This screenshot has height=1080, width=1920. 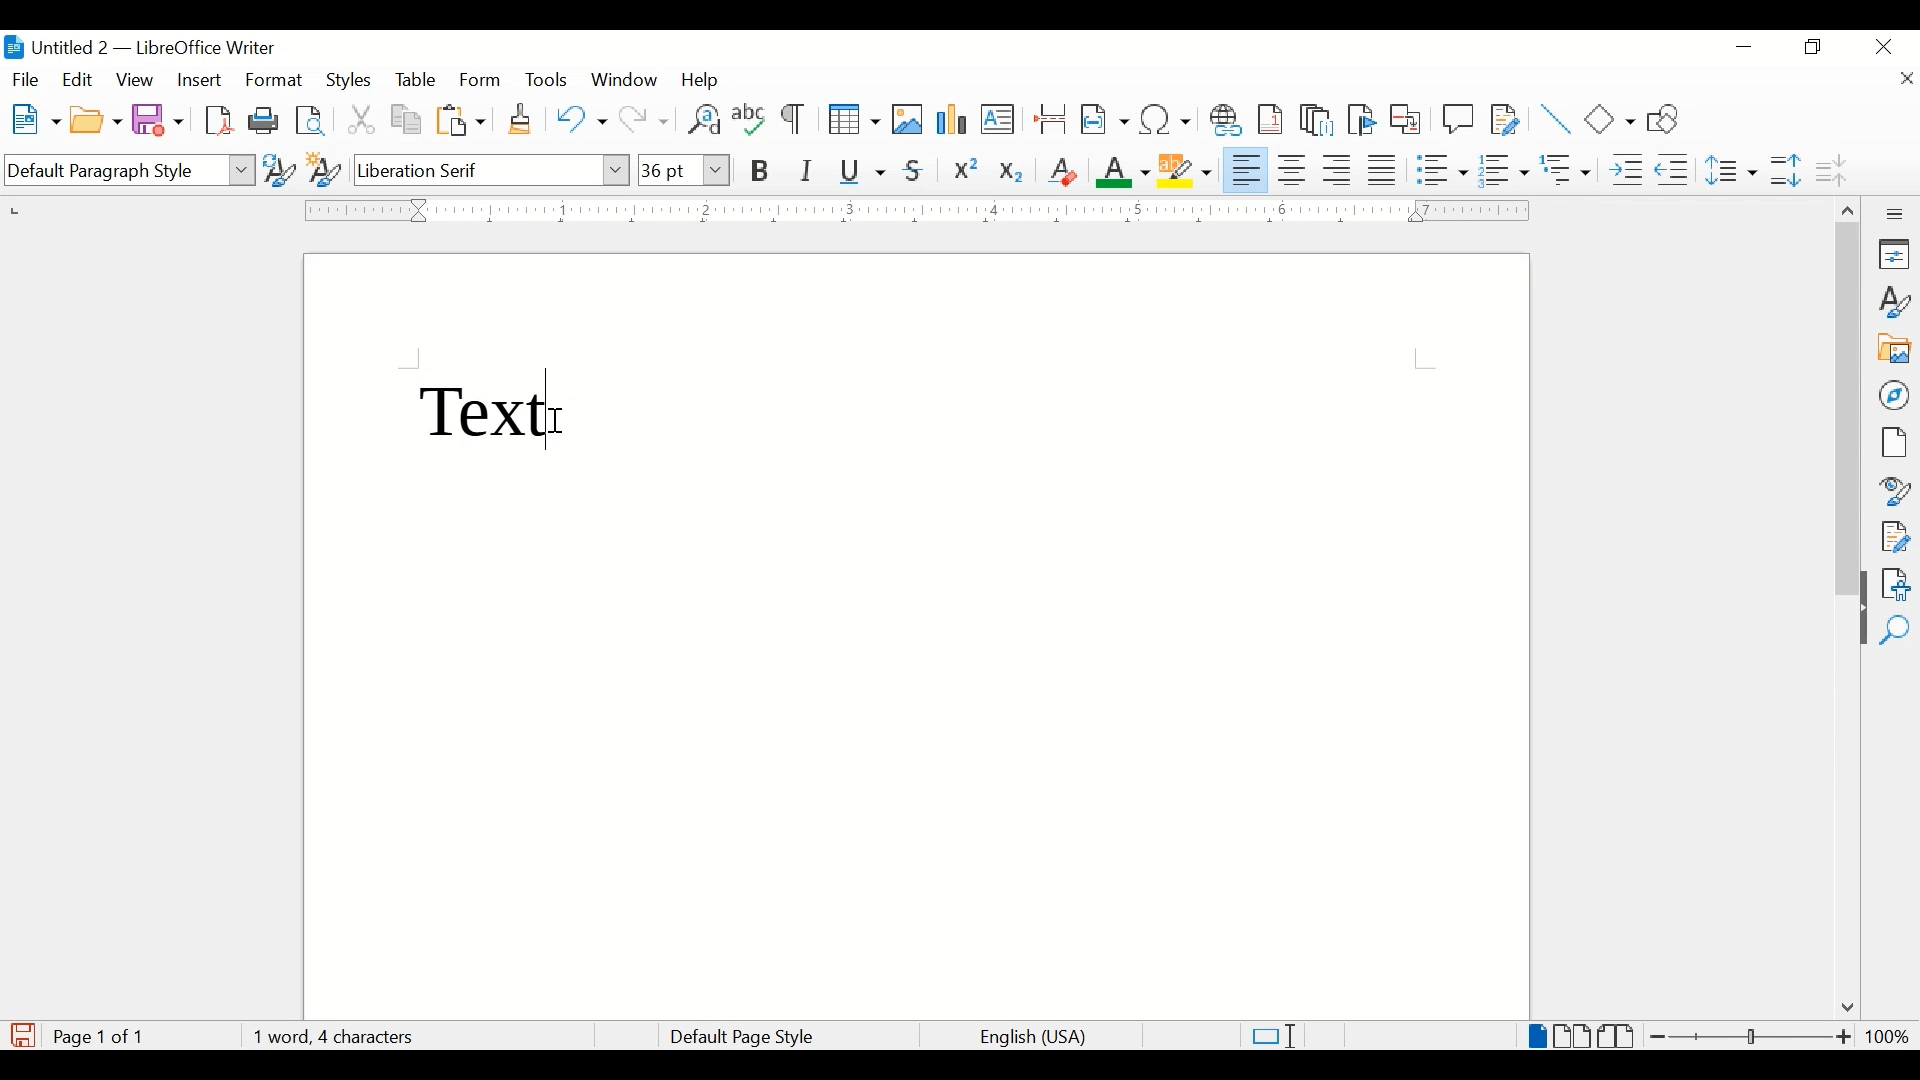 I want to click on inser bookmark, so click(x=1361, y=120).